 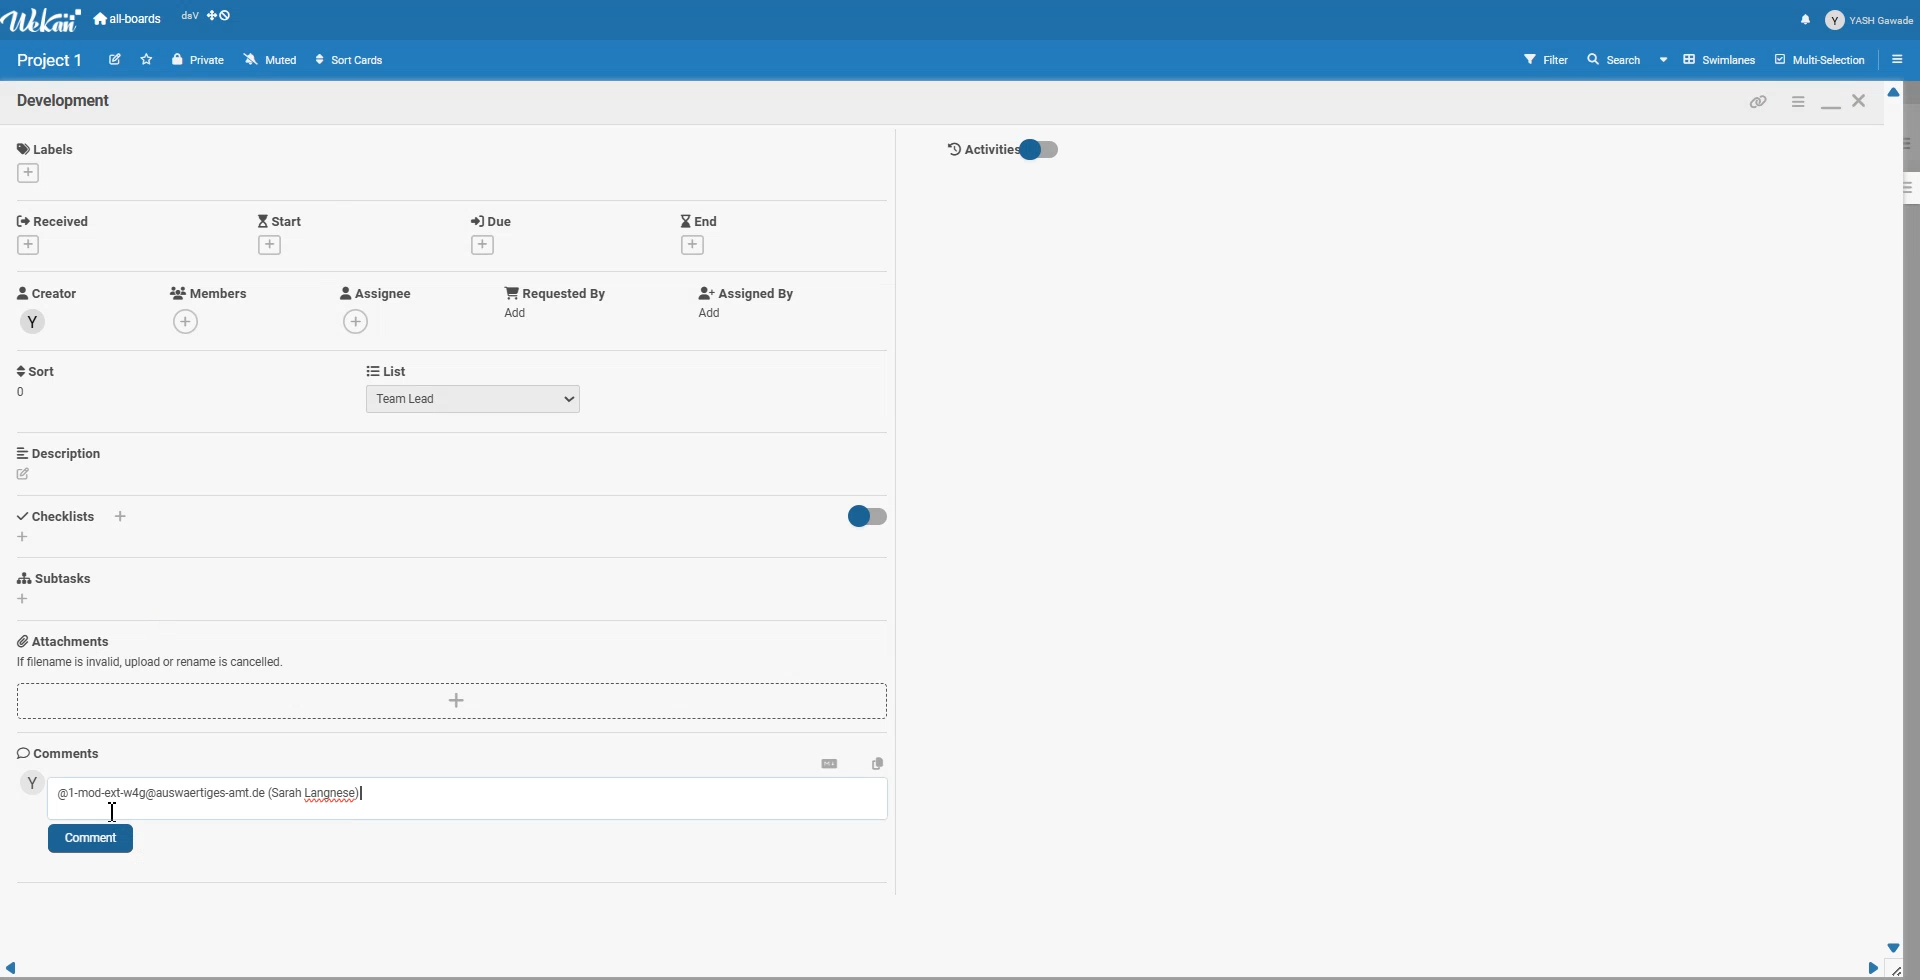 I want to click on add, so click(x=189, y=323).